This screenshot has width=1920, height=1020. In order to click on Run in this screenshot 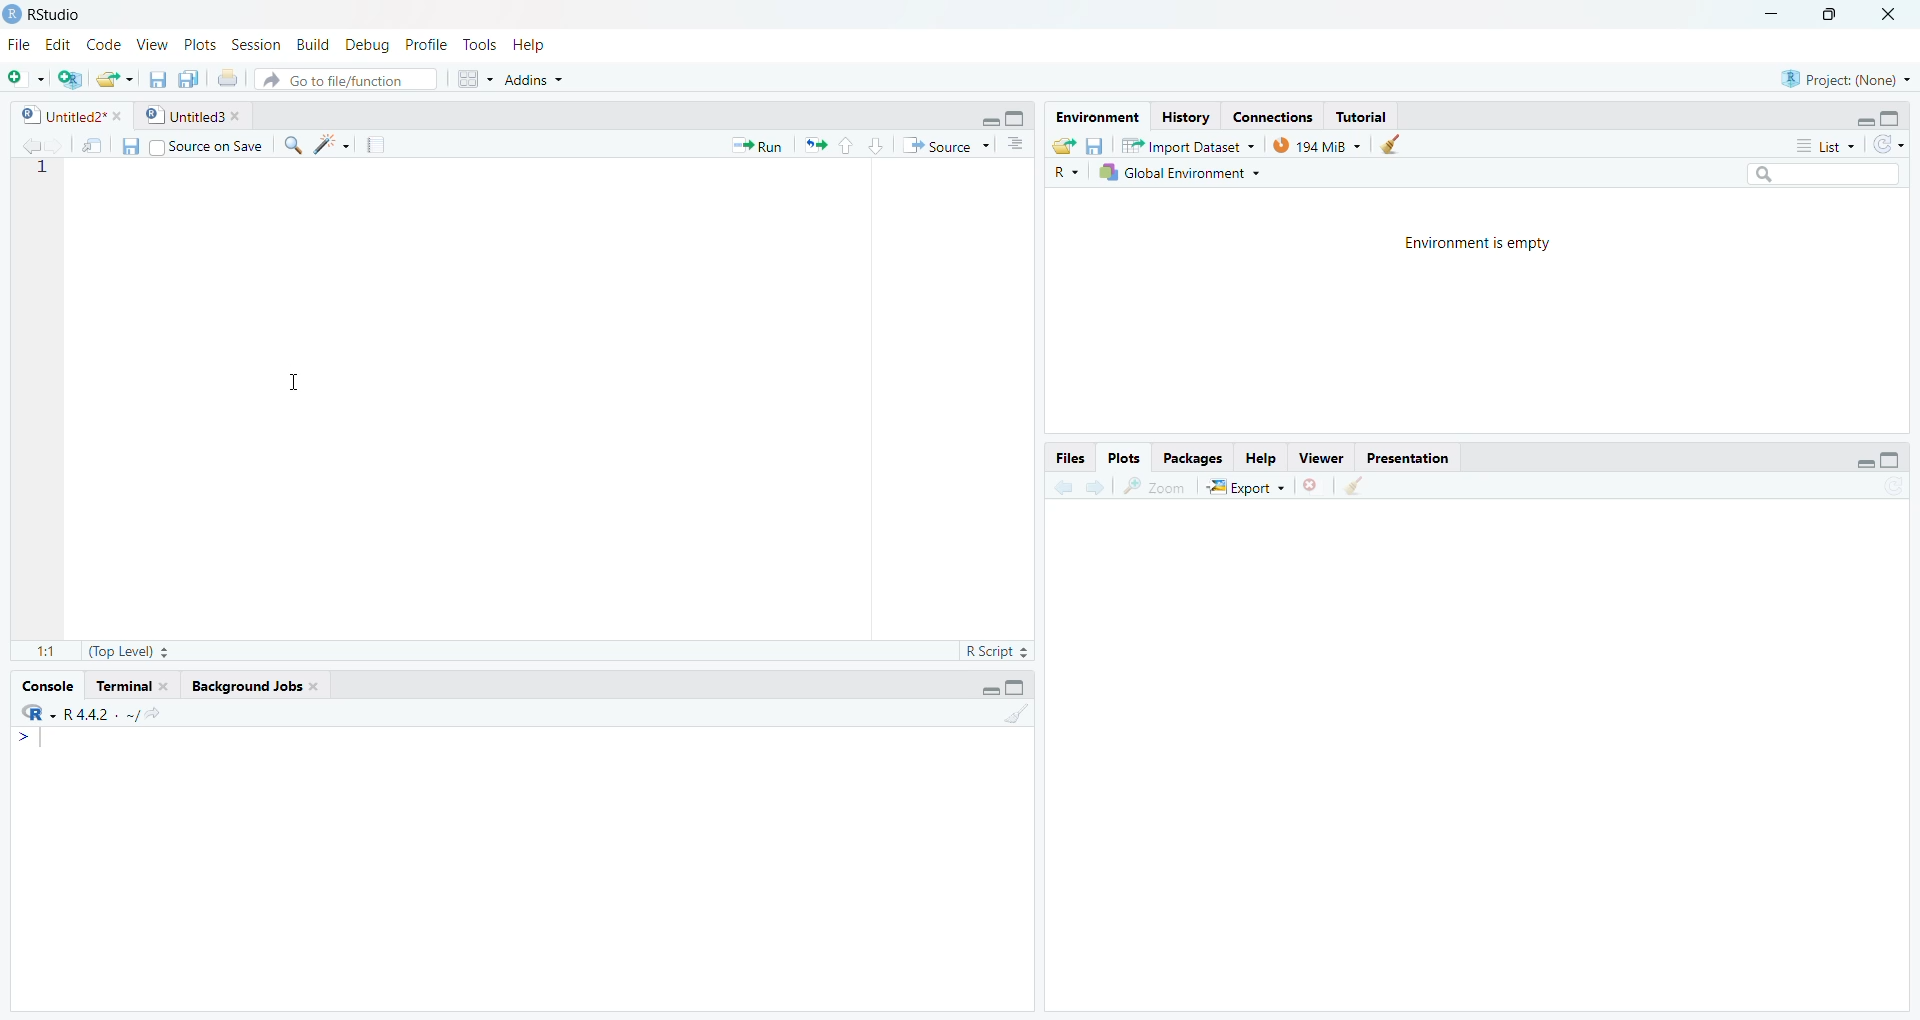, I will do `click(758, 146)`.